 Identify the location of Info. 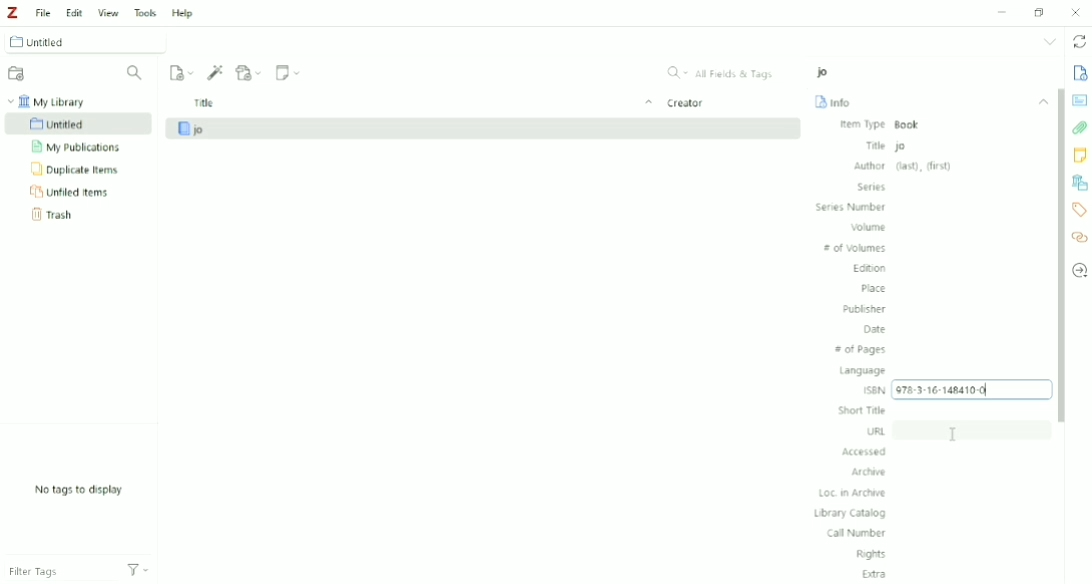
(1078, 74).